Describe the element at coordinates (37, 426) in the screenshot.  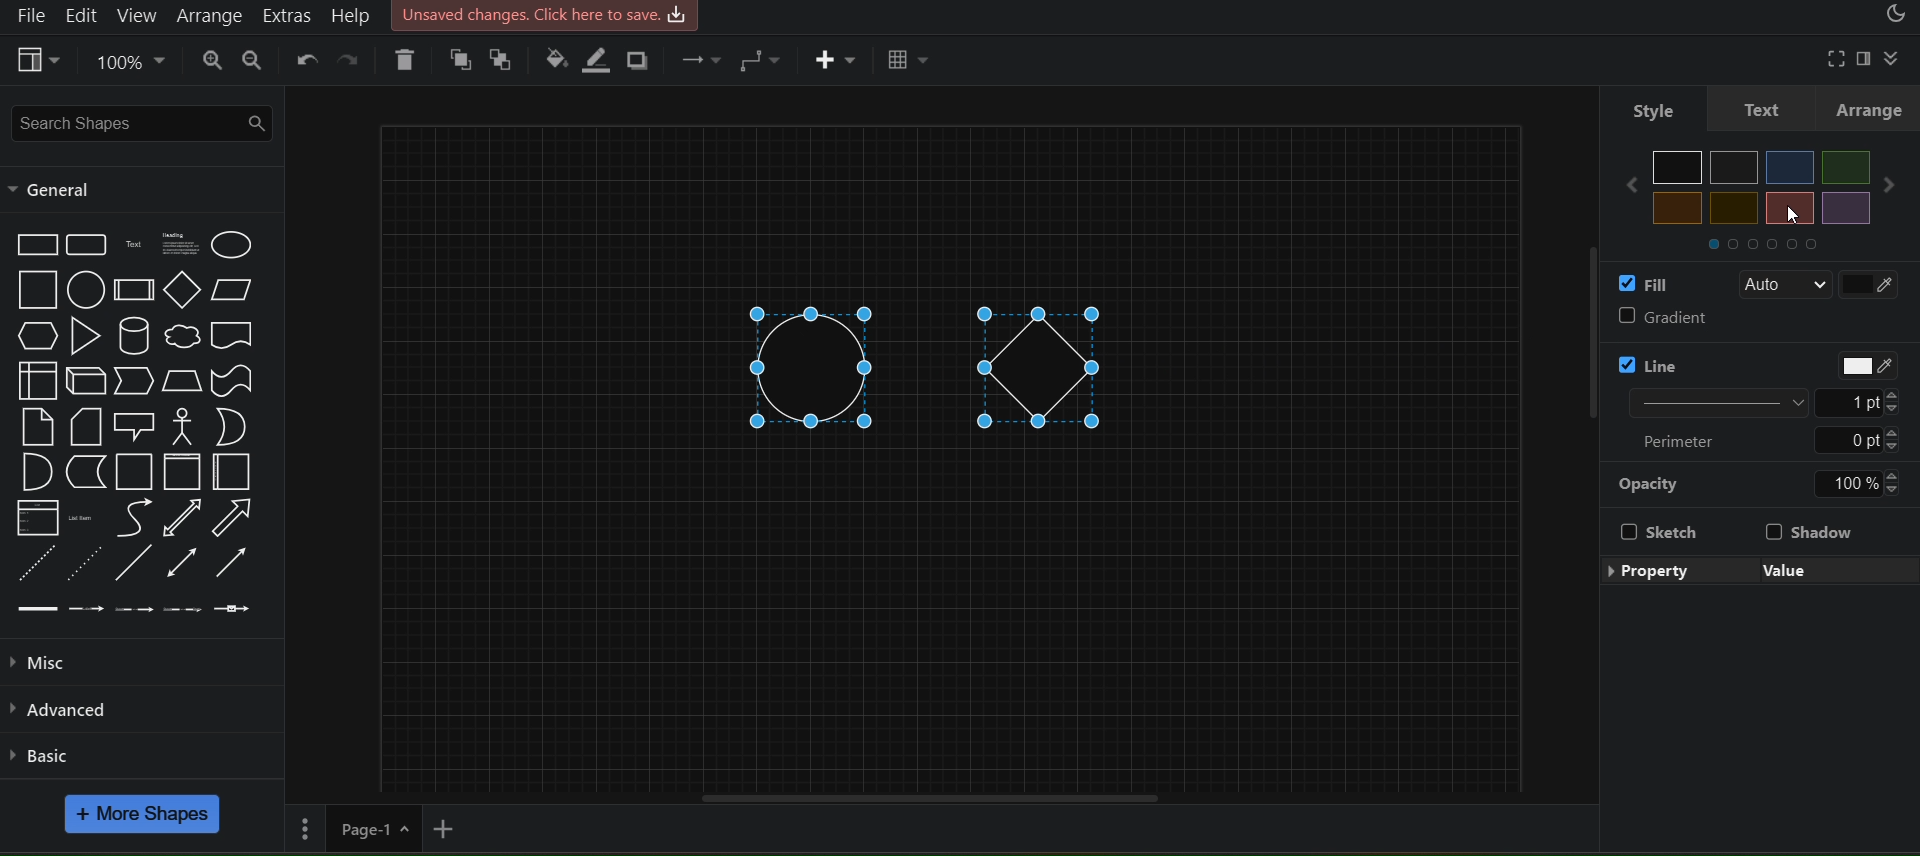
I see `Note` at that location.